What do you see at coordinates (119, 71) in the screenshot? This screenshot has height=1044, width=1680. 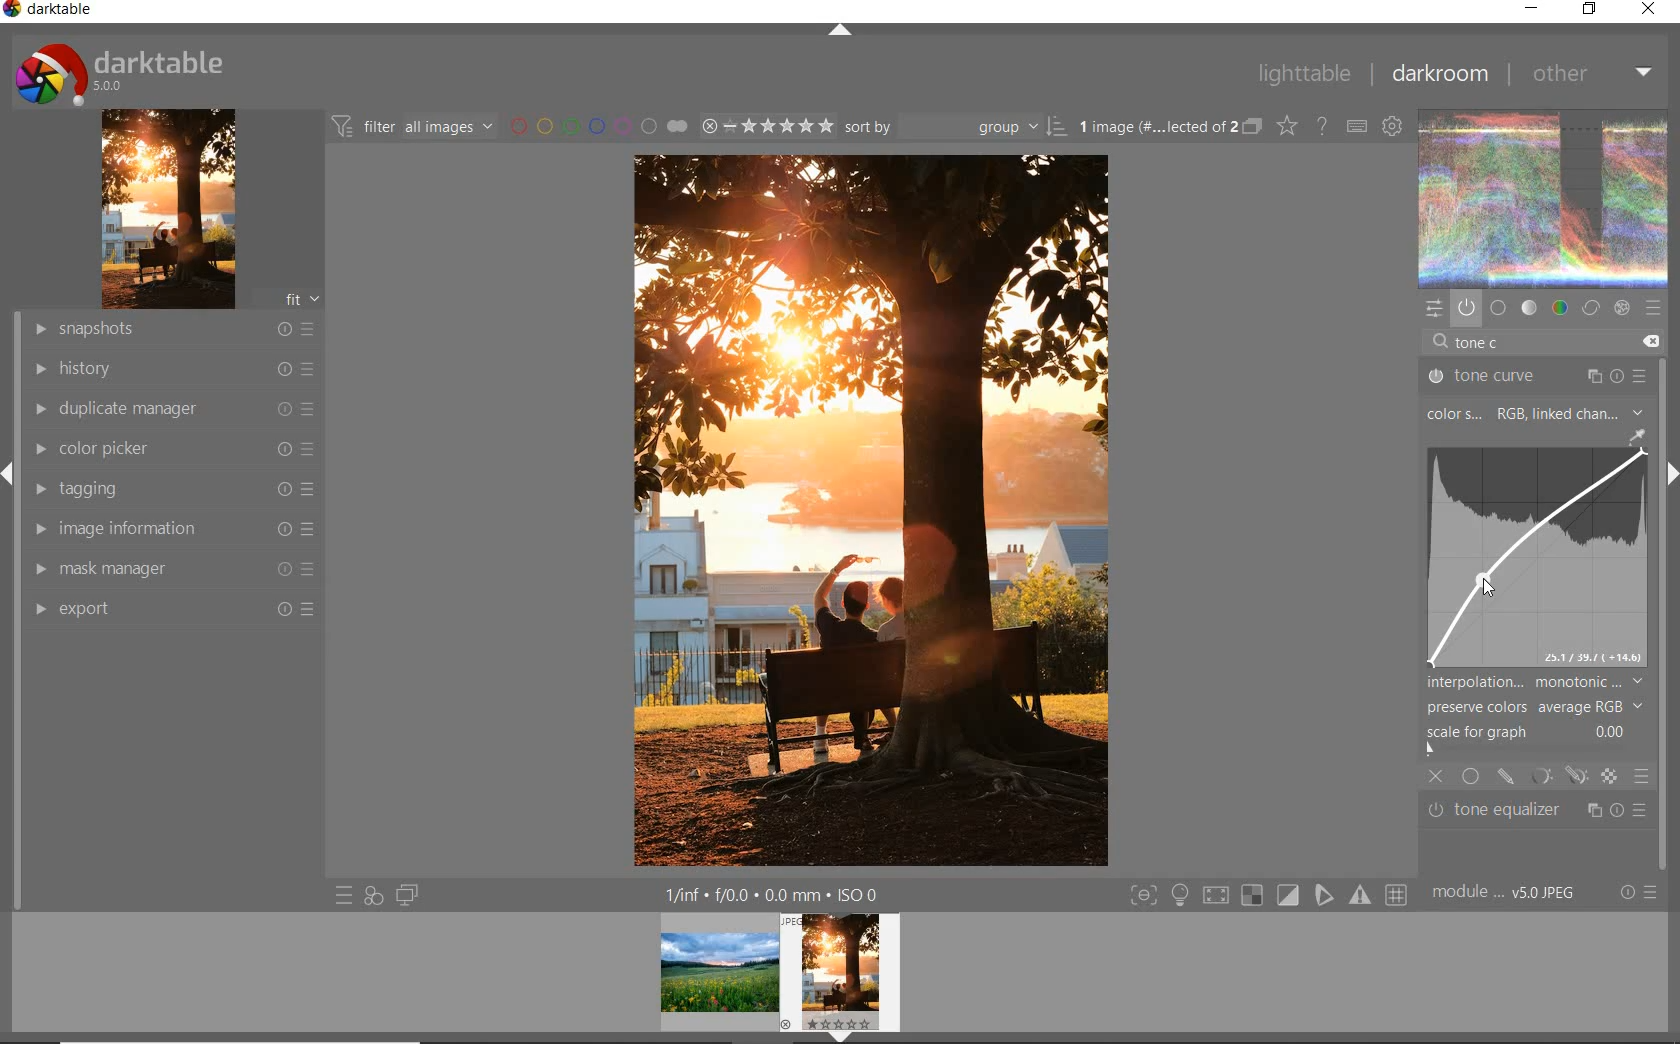 I see `darktable` at bounding box center [119, 71].